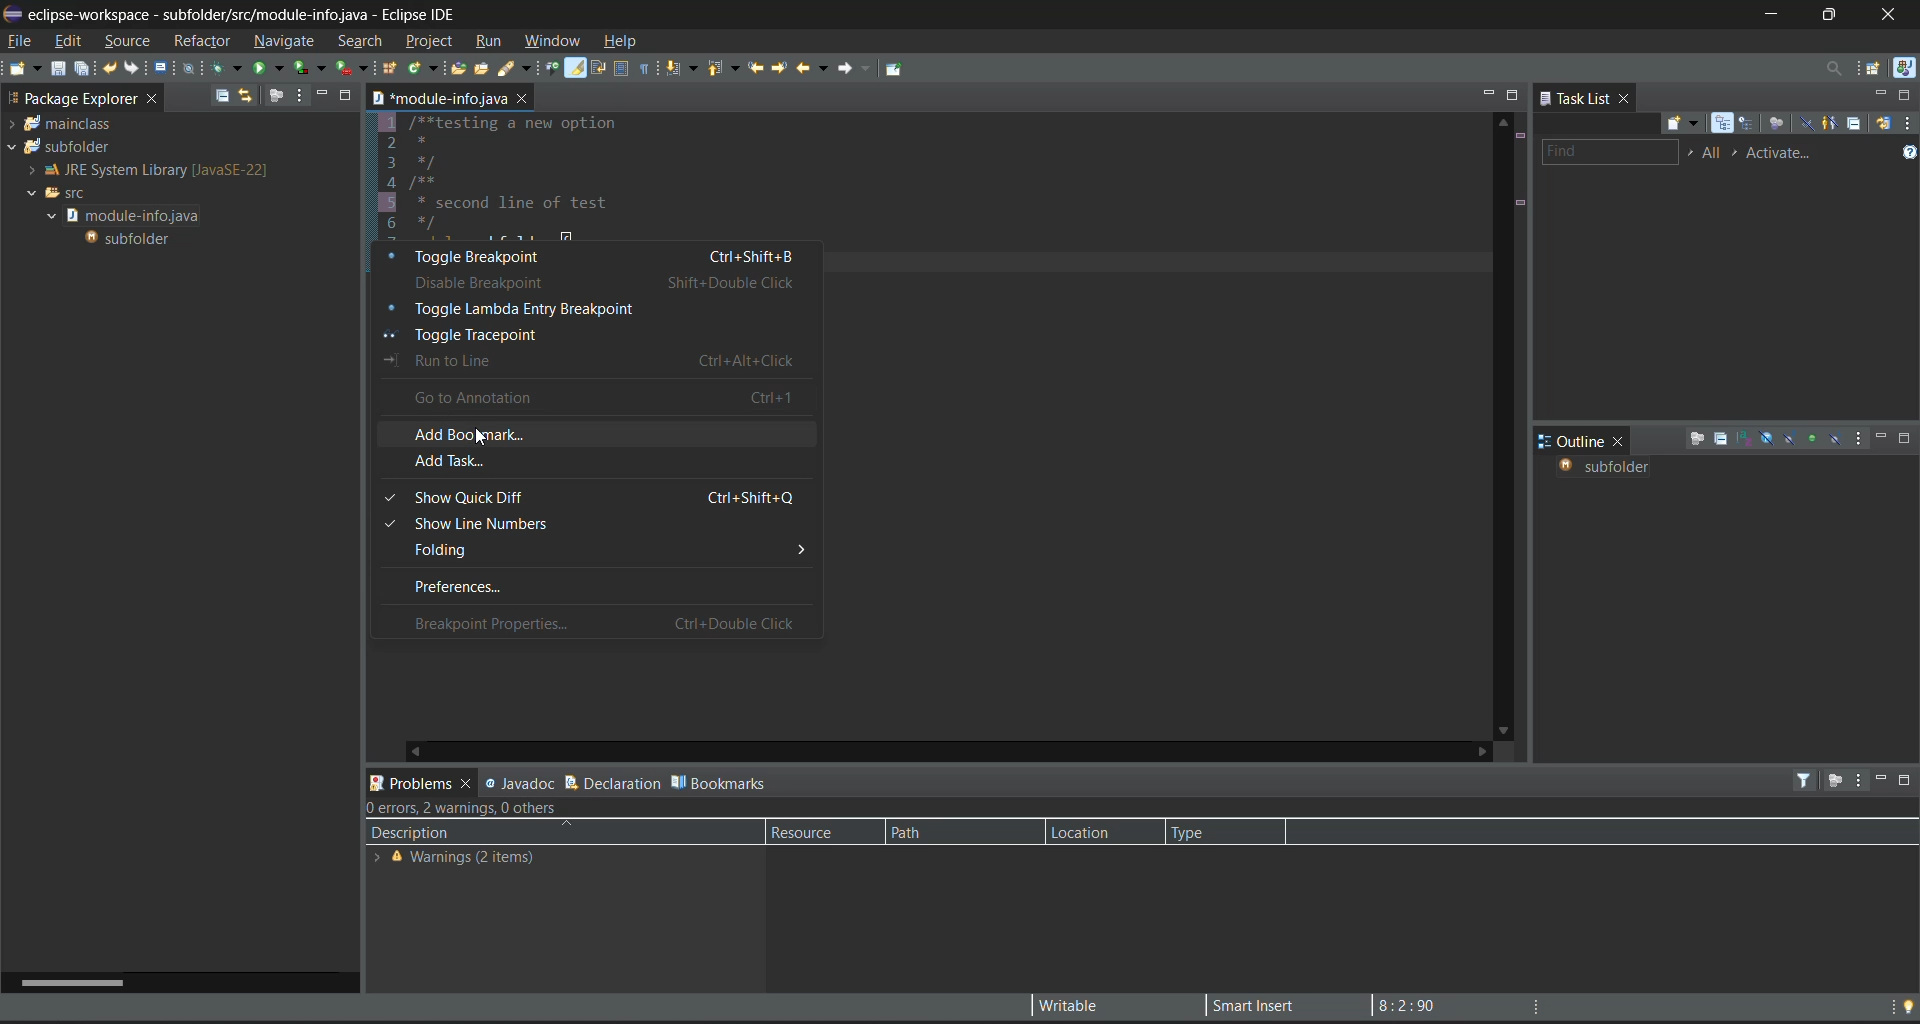 This screenshot has height=1024, width=1920. Describe the element at coordinates (347, 94) in the screenshot. I see `maximize` at that location.